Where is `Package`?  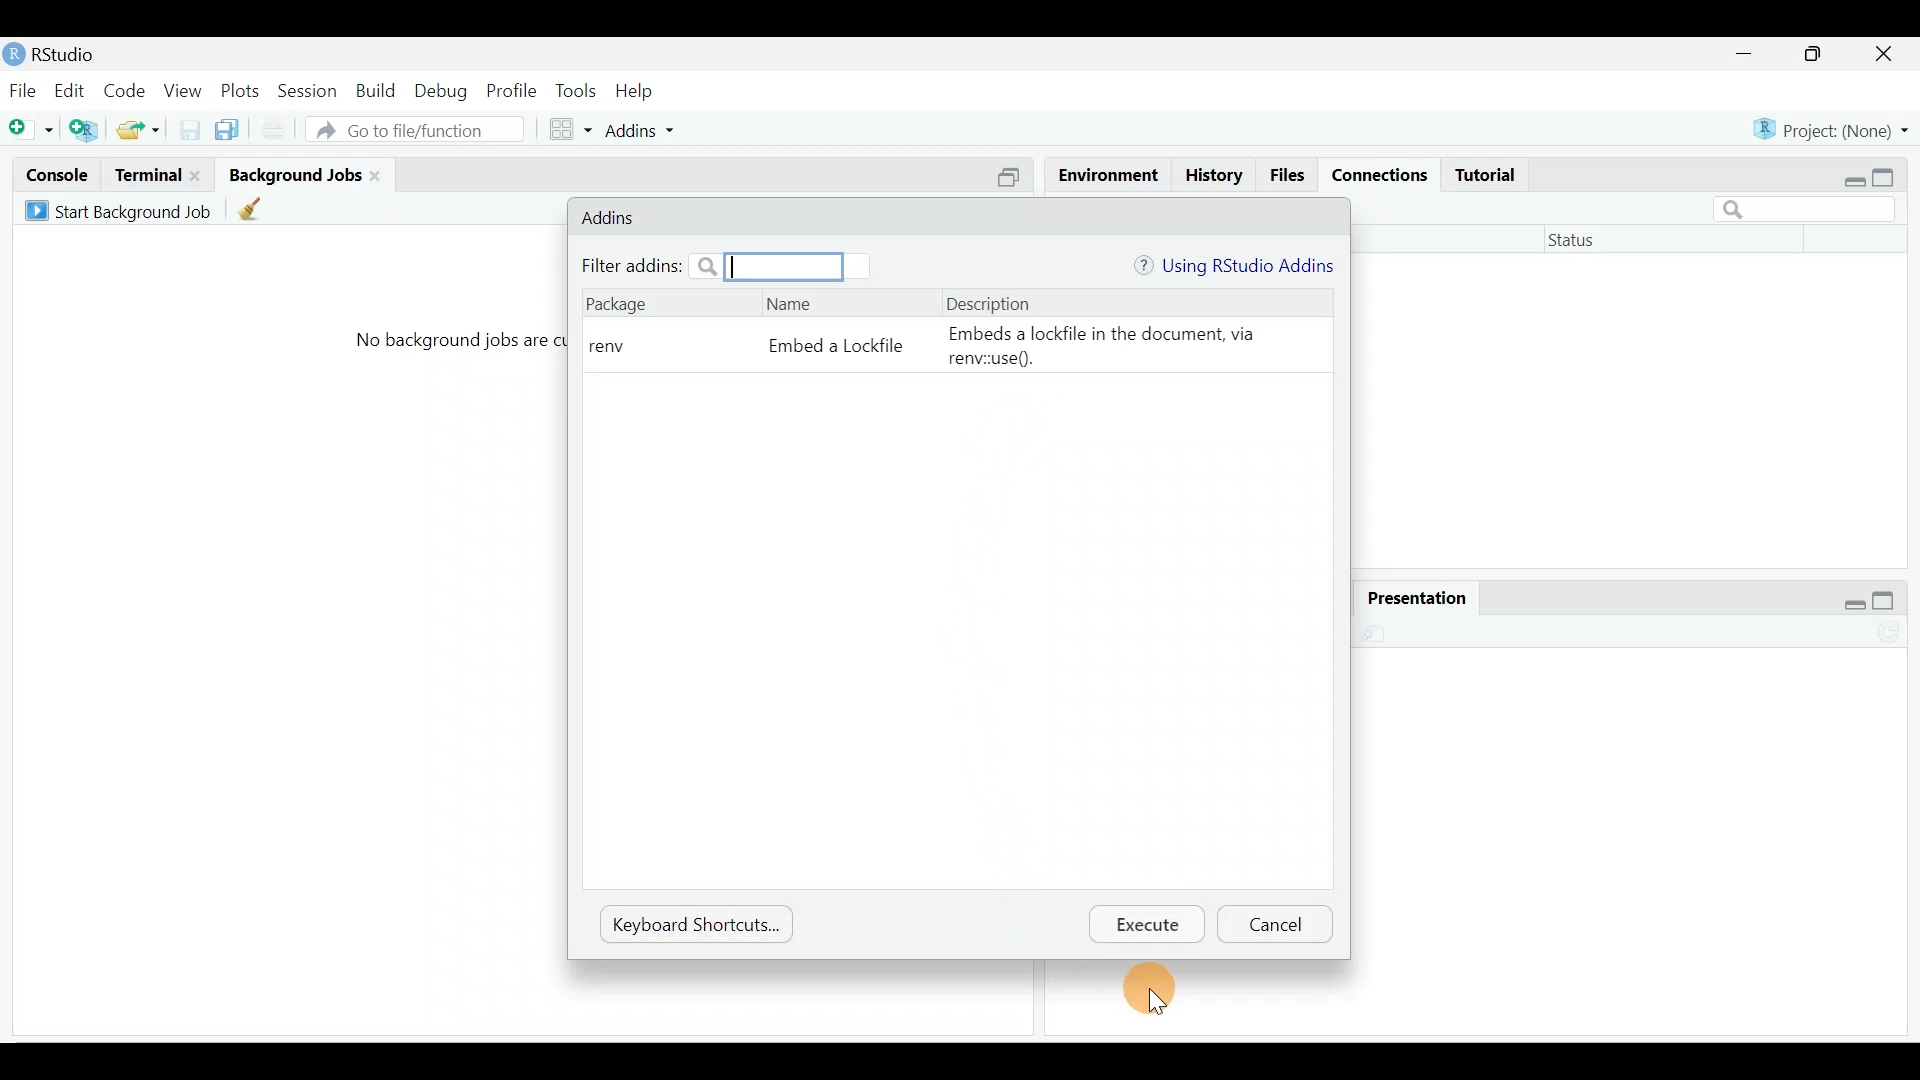
Package is located at coordinates (619, 308).